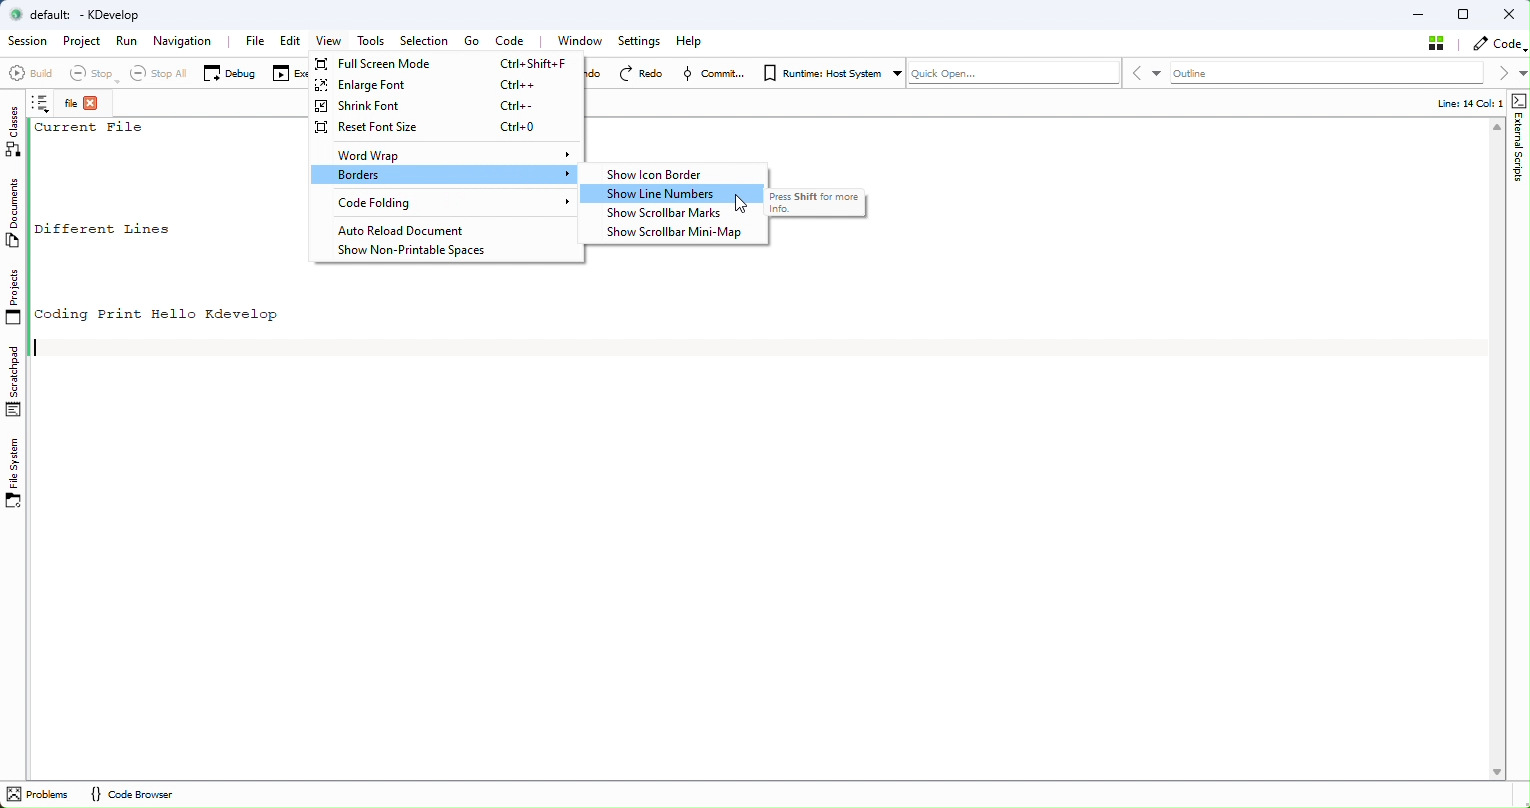  Describe the element at coordinates (446, 175) in the screenshot. I see `Borders` at that location.